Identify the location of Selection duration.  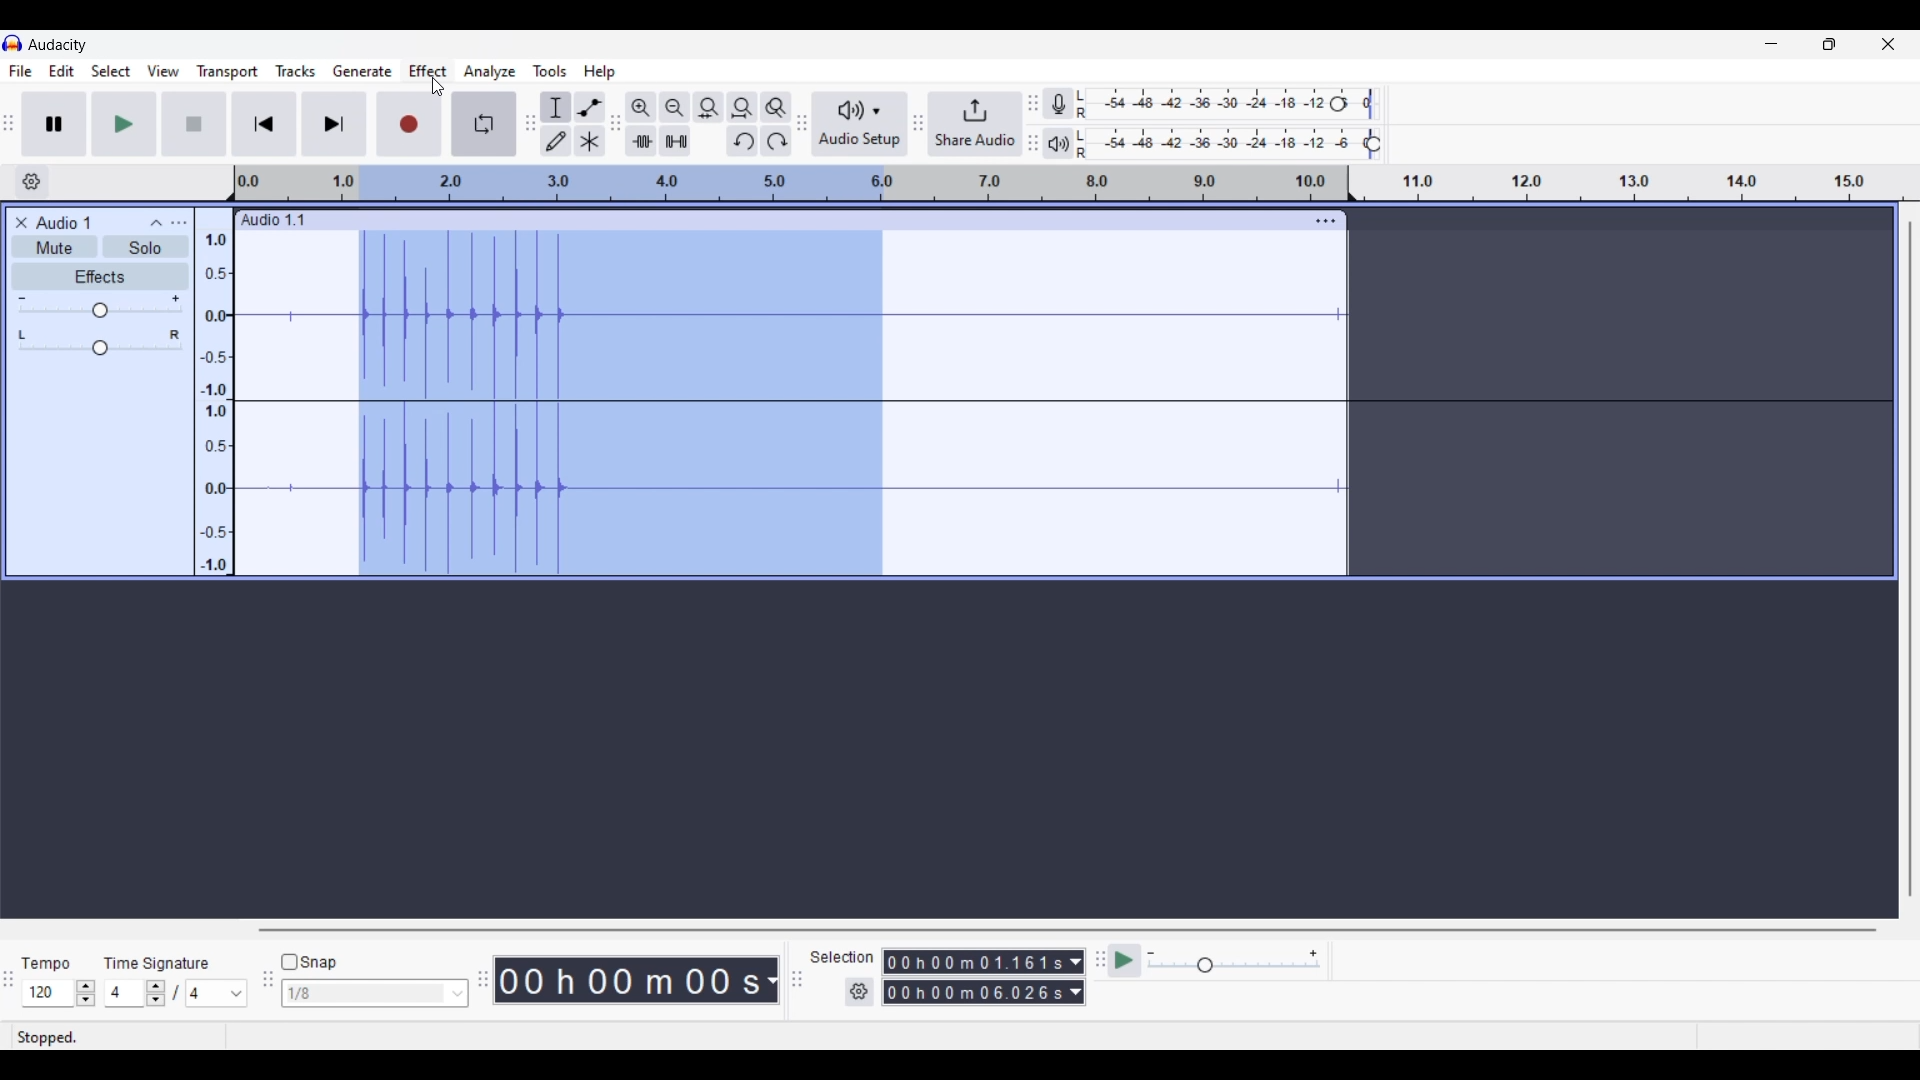
(973, 977).